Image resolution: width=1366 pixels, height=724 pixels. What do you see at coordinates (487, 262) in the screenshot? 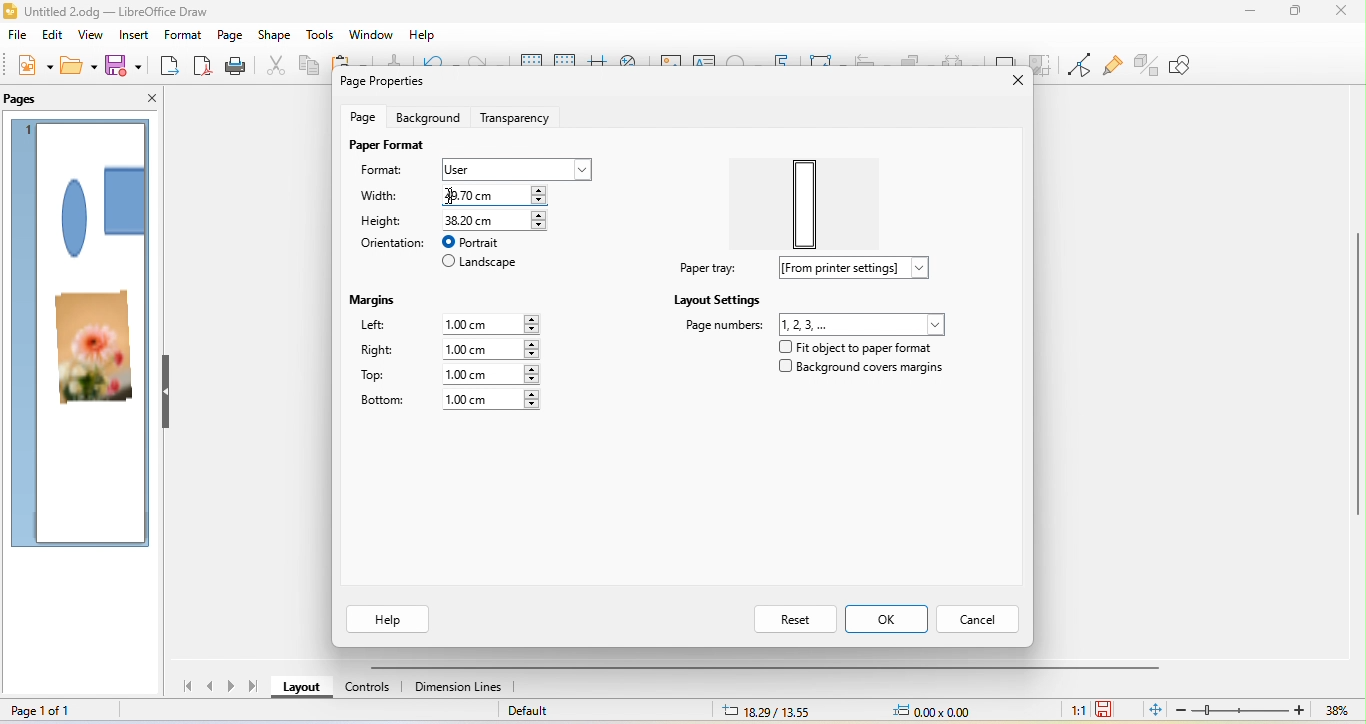
I see `landscape` at bounding box center [487, 262].